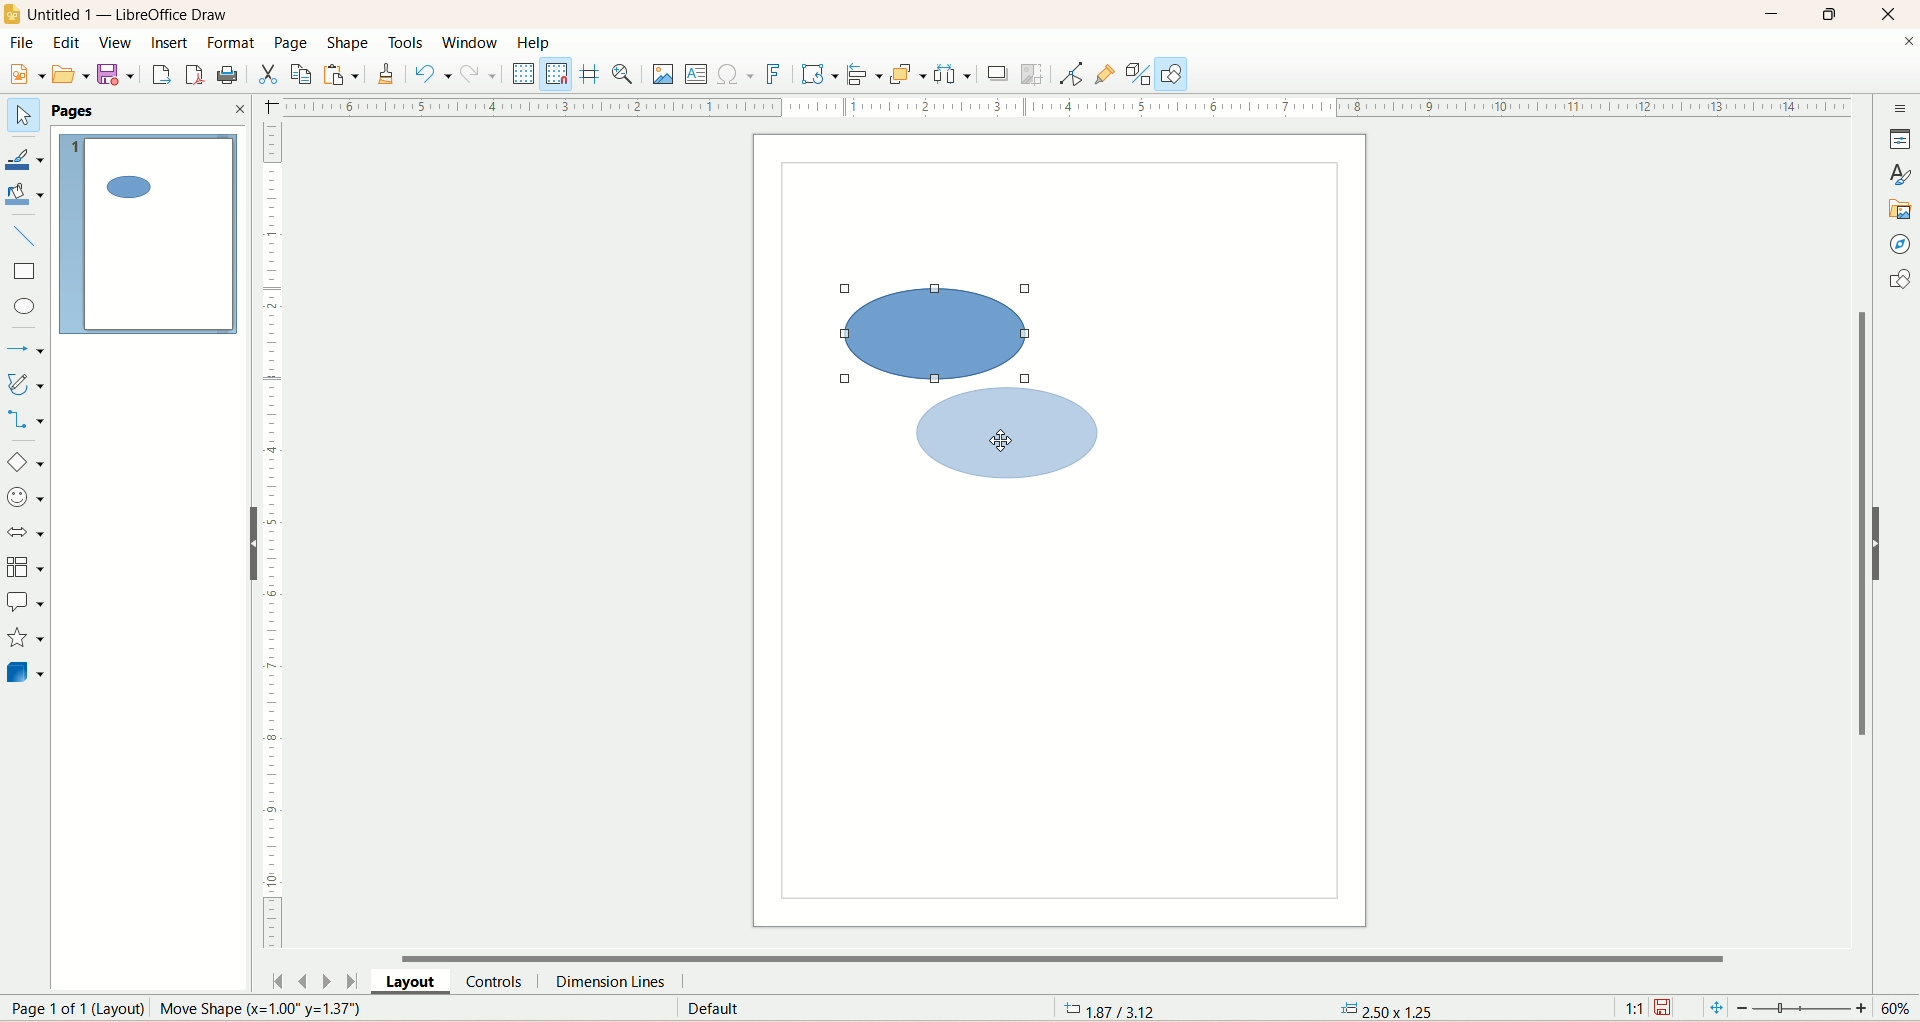 The image size is (1920, 1022). Describe the element at coordinates (1903, 246) in the screenshot. I see `navigator` at that location.